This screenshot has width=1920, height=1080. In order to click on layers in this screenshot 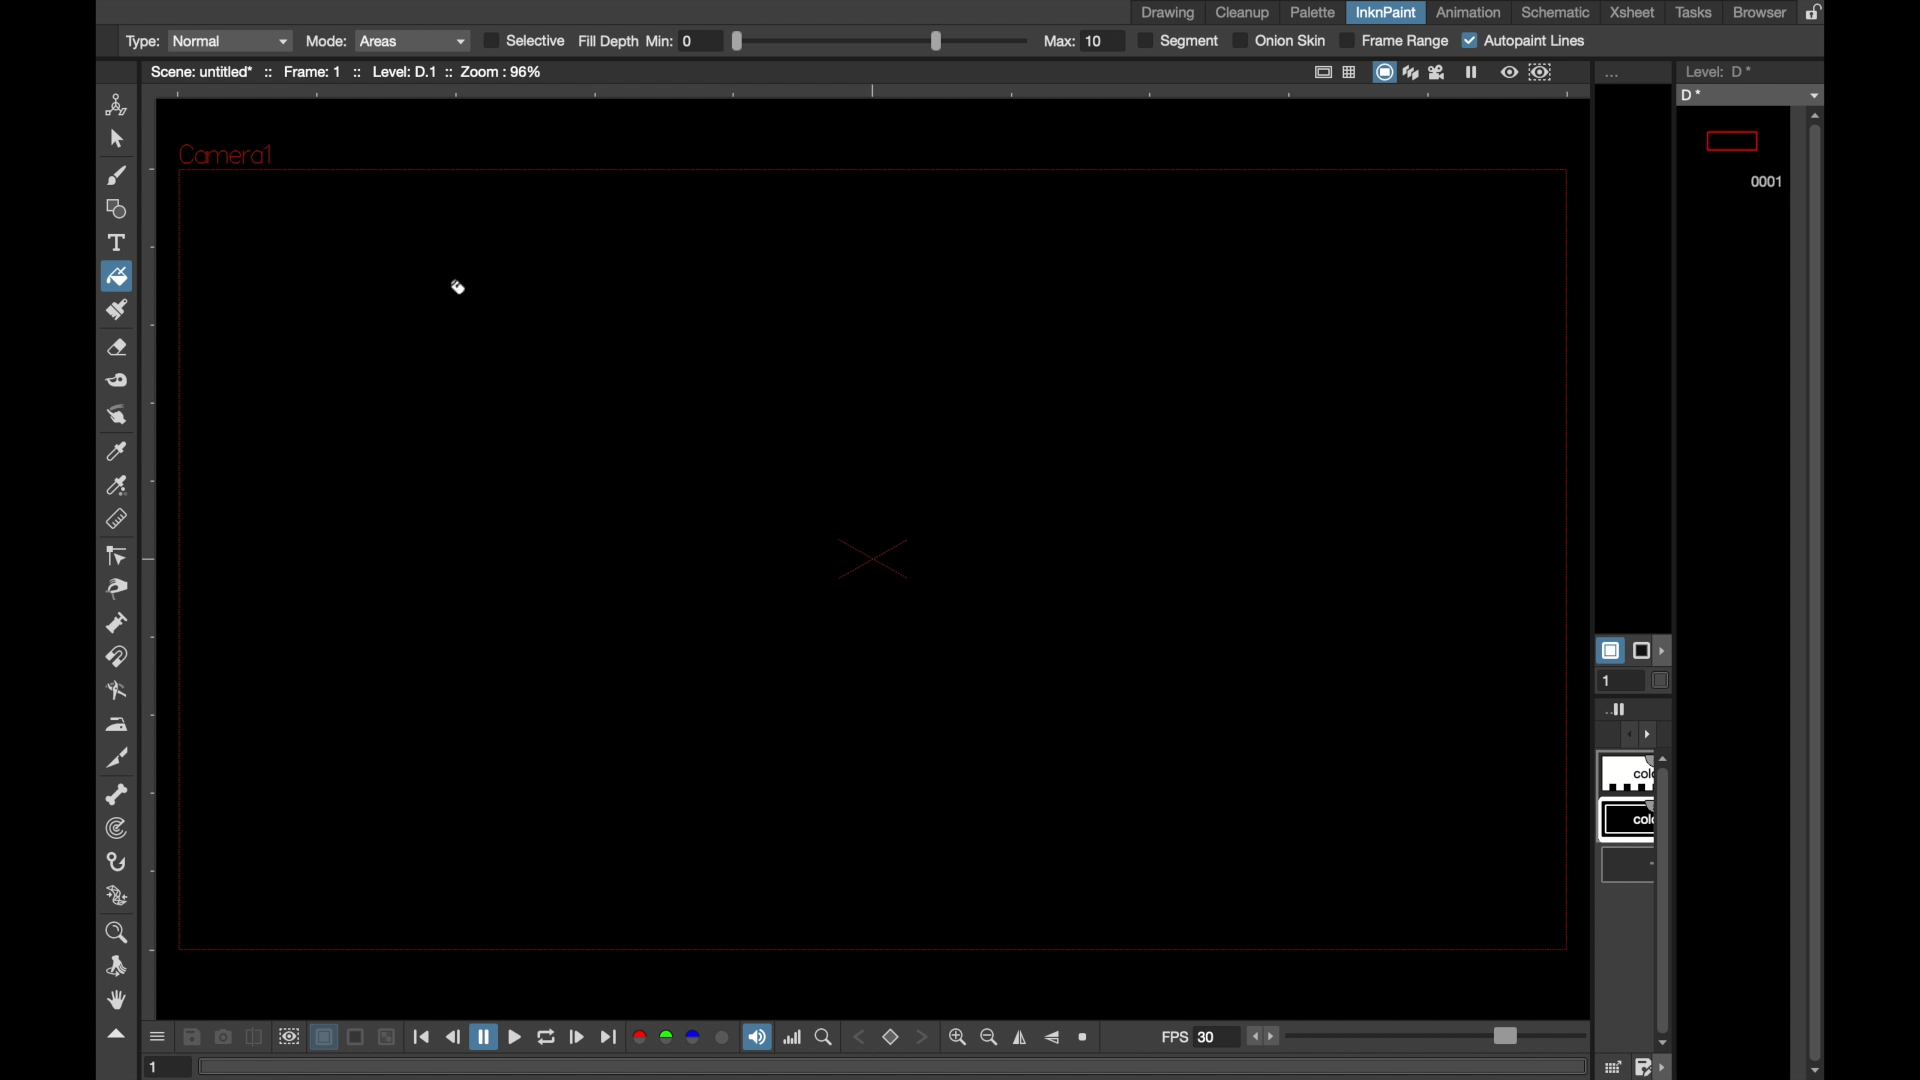, I will do `click(1414, 72)`.